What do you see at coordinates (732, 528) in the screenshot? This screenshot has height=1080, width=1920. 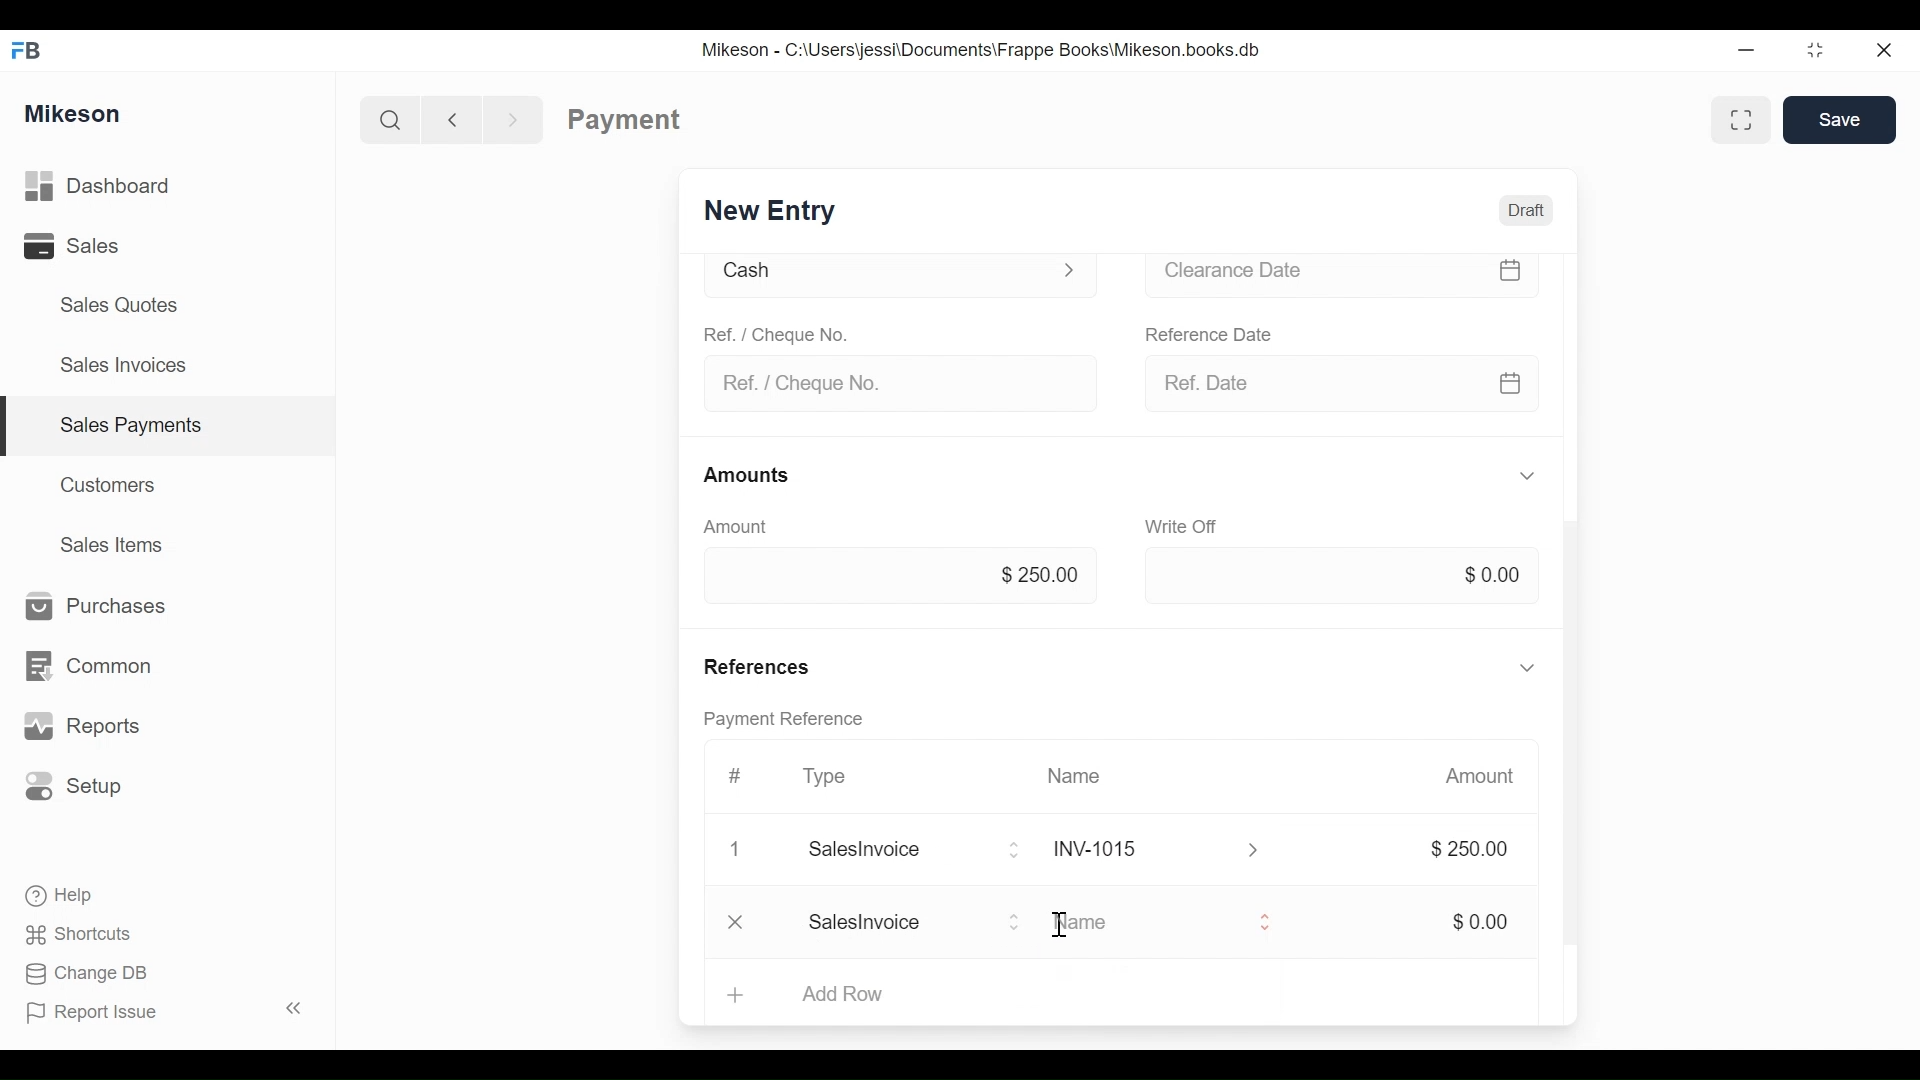 I see `Amount` at bounding box center [732, 528].